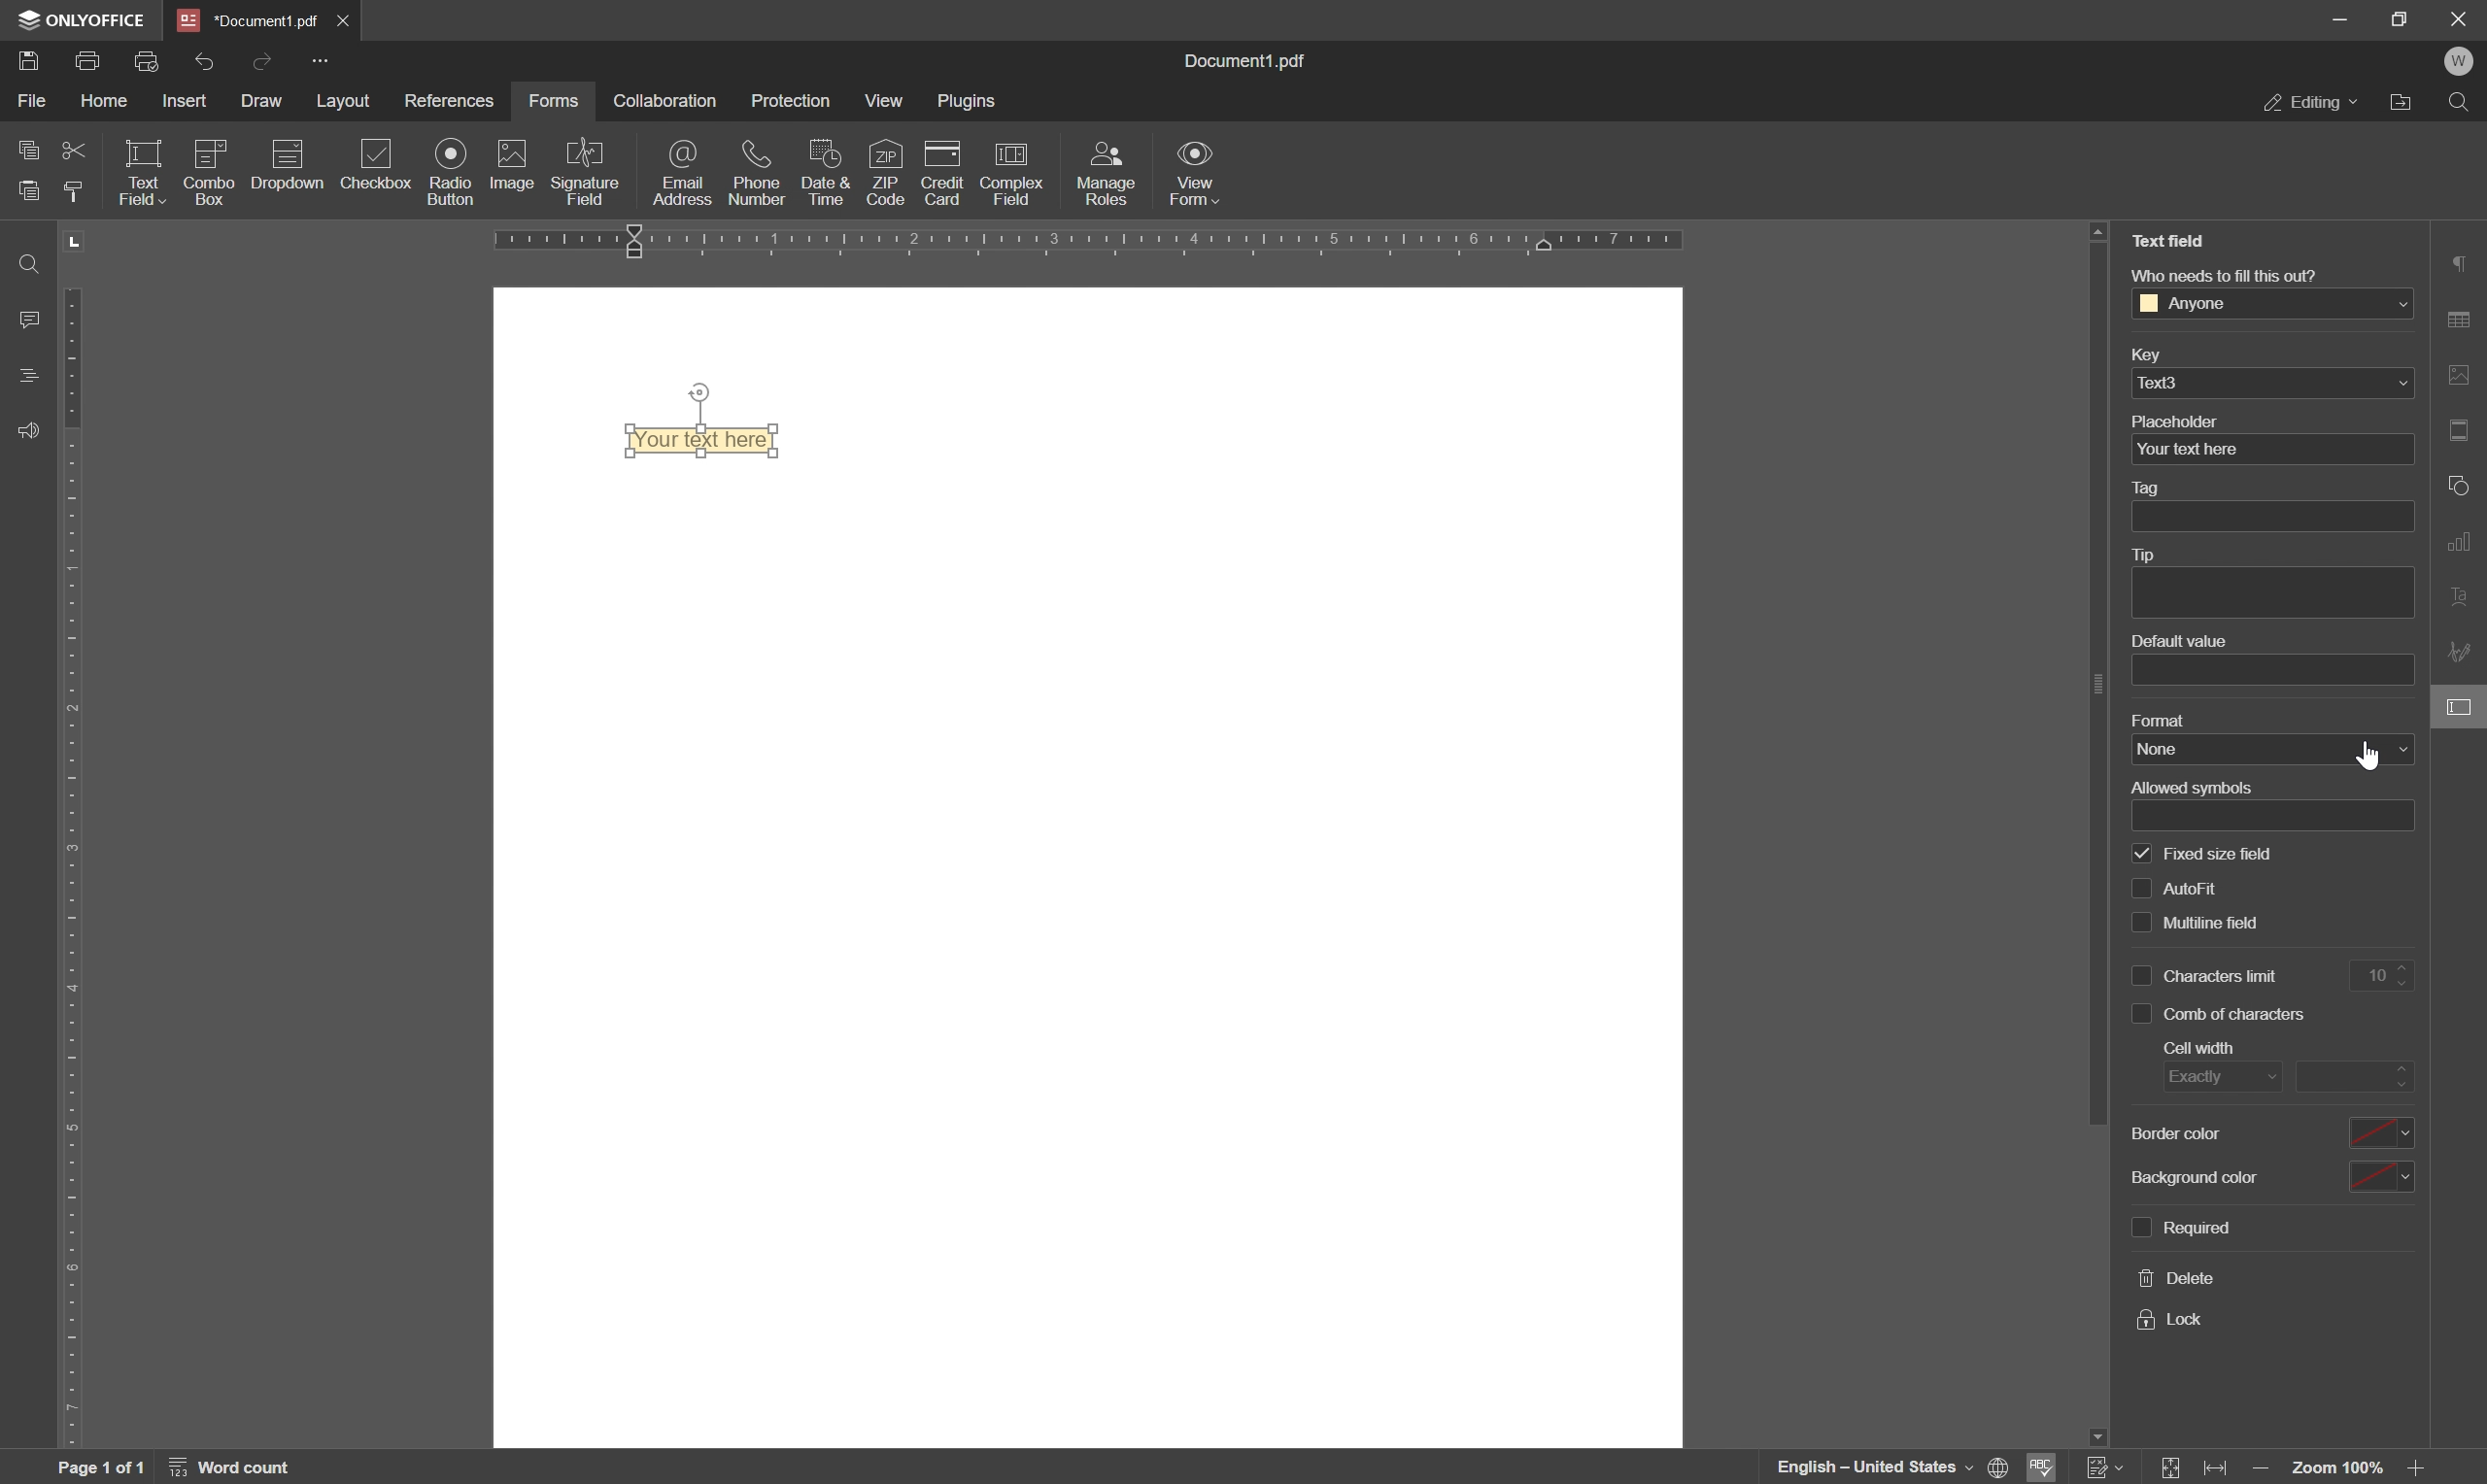 The image size is (2487, 1484). What do you see at coordinates (2400, 102) in the screenshot?
I see `open file location` at bounding box center [2400, 102].